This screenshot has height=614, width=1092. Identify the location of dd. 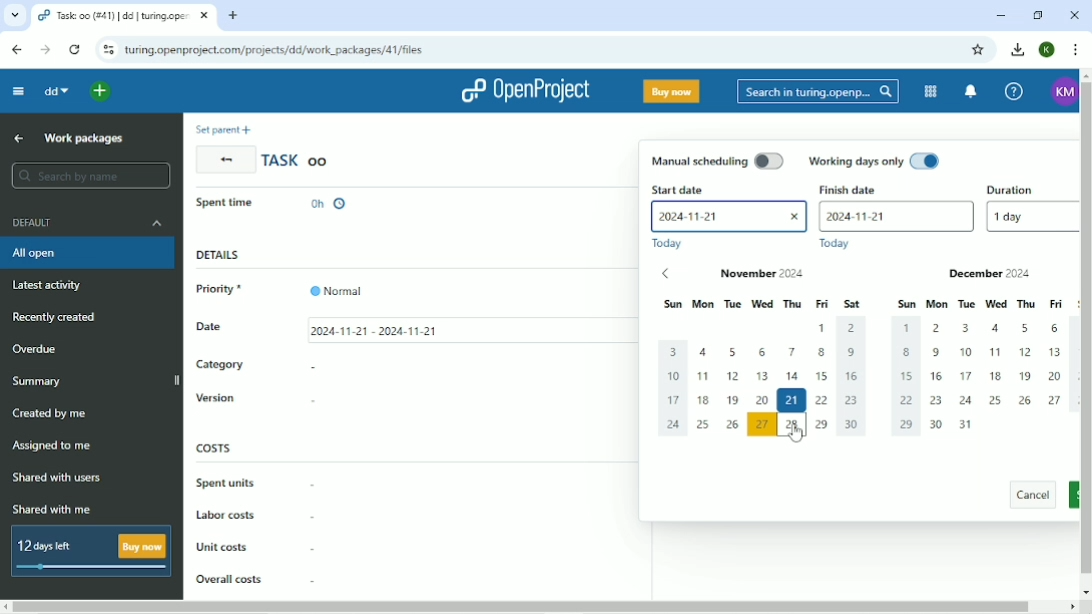
(56, 91).